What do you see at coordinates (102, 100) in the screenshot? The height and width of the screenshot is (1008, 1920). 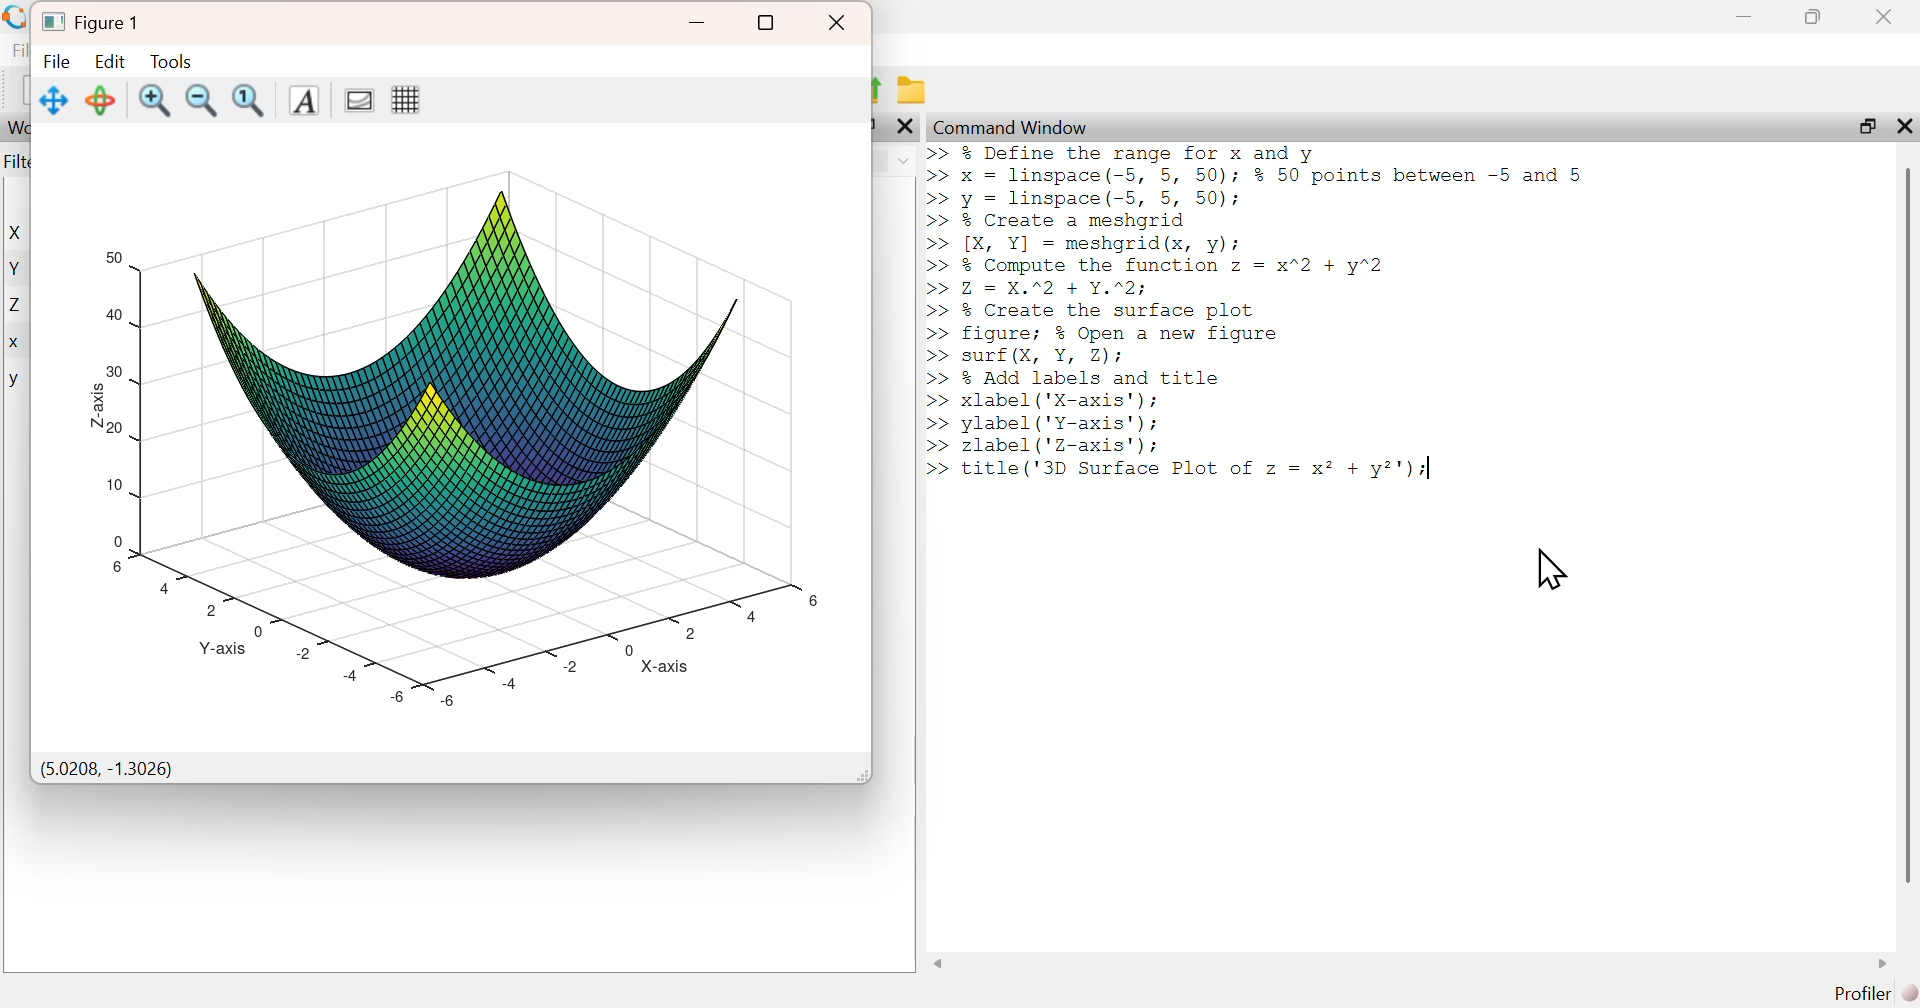 I see `Rotate` at bounding box center [102, 100].